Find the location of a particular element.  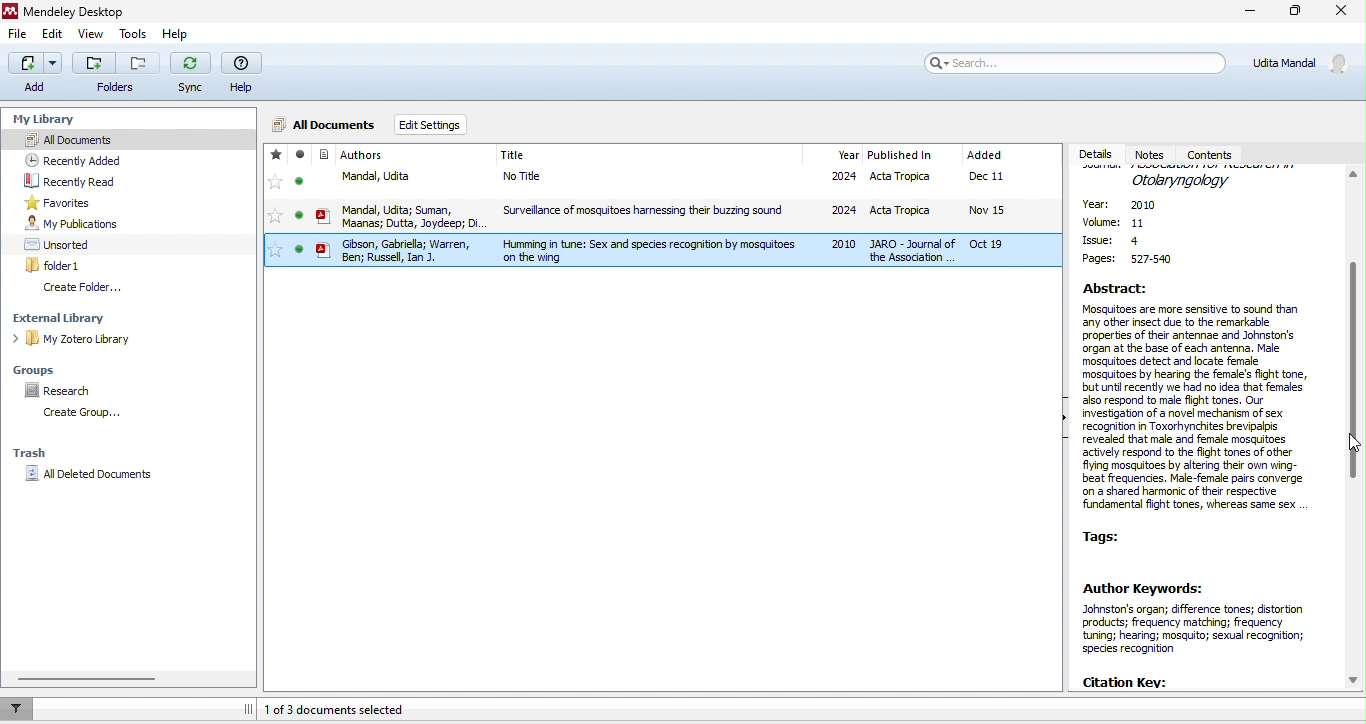

journal name is located at coordinates (1182, 180).